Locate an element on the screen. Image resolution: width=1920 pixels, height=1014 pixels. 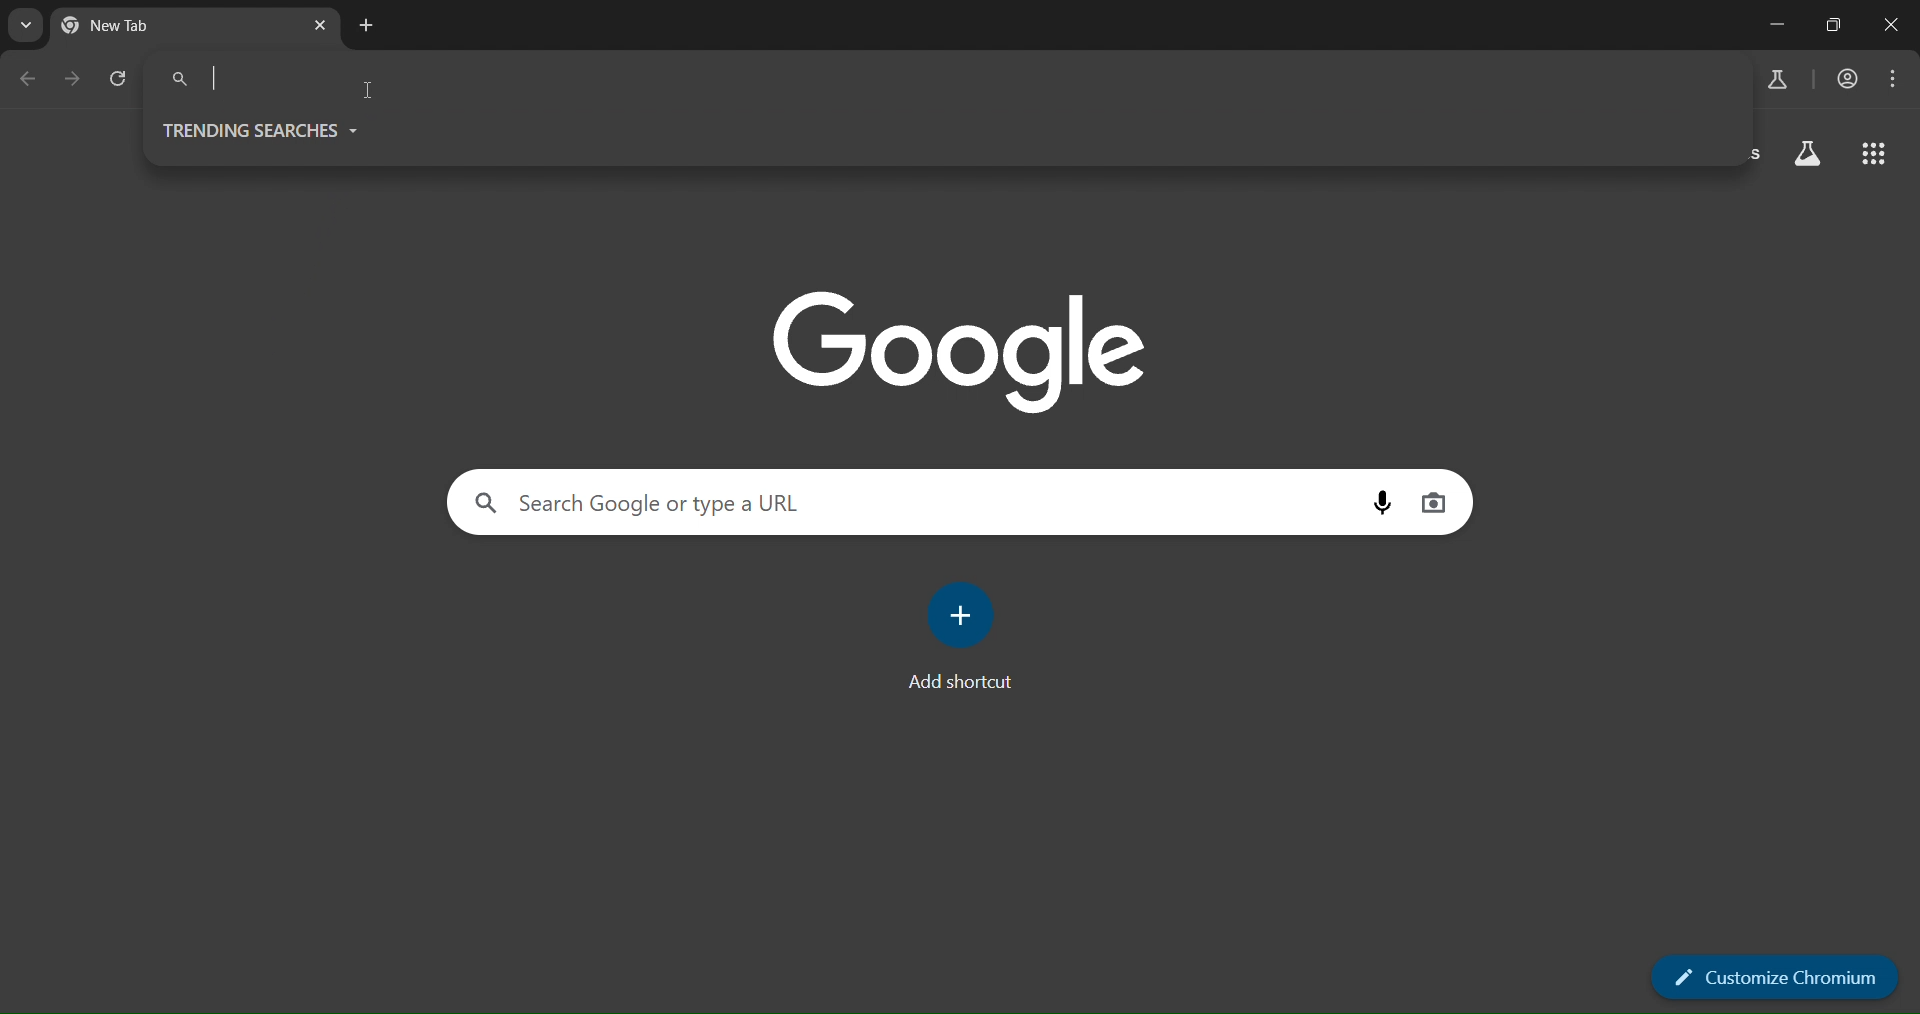
minimize is located at coordinates (1772, 25).